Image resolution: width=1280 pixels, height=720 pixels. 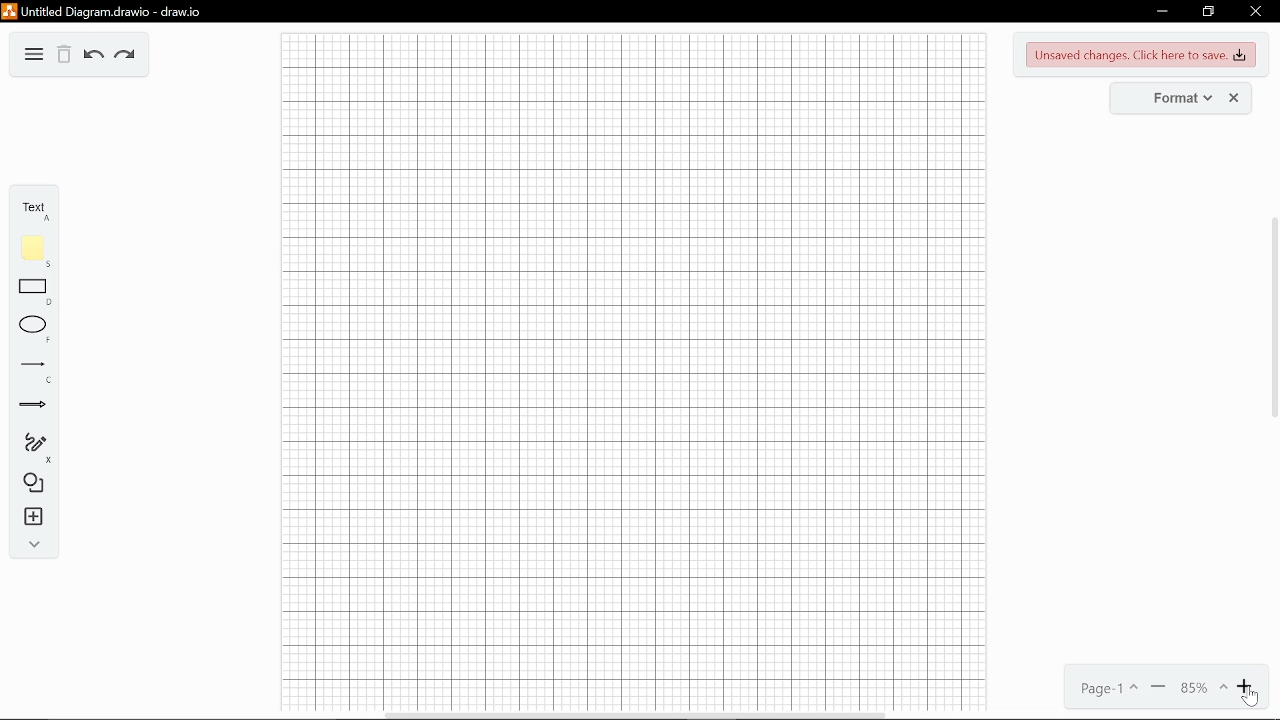 I want to click on unsaved changes. Click here to save, so click(x=1141, y=55).